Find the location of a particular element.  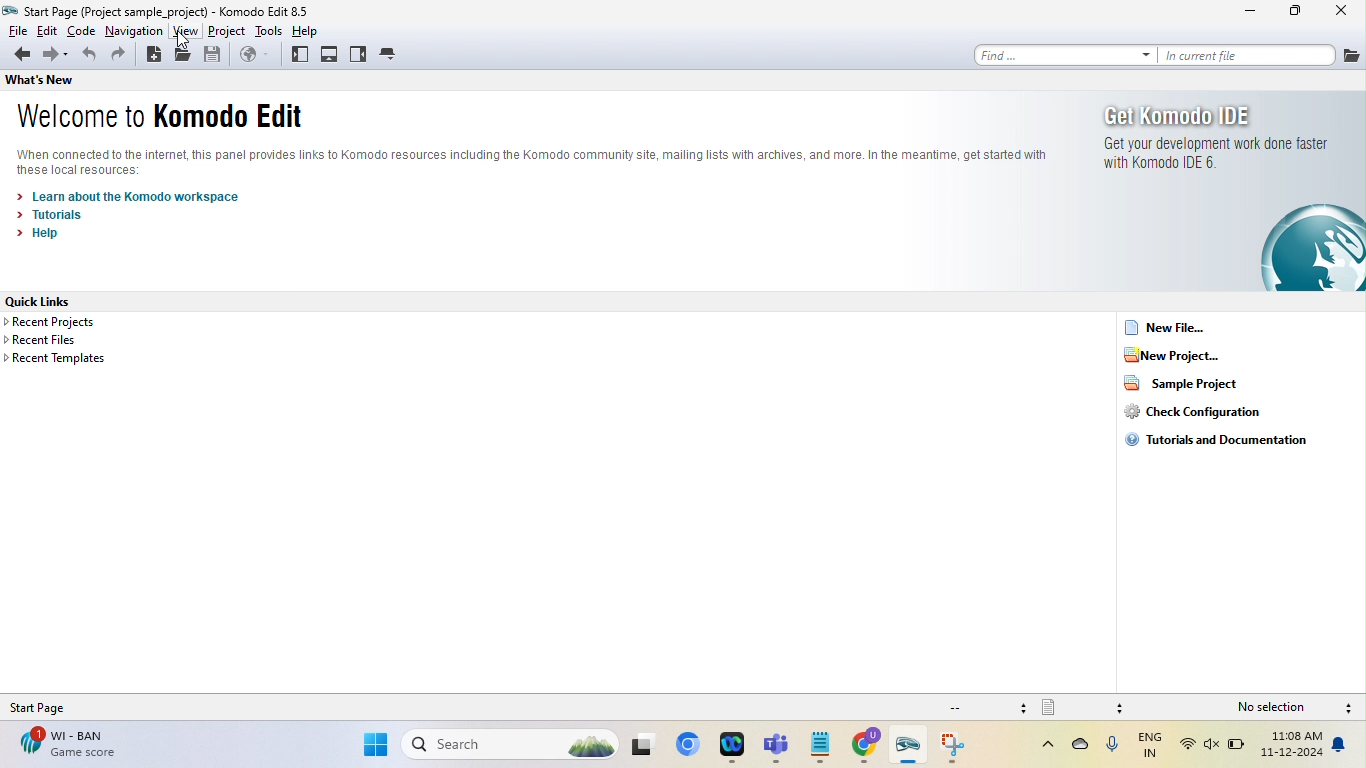

cursor is located at coordinates (187, 40).